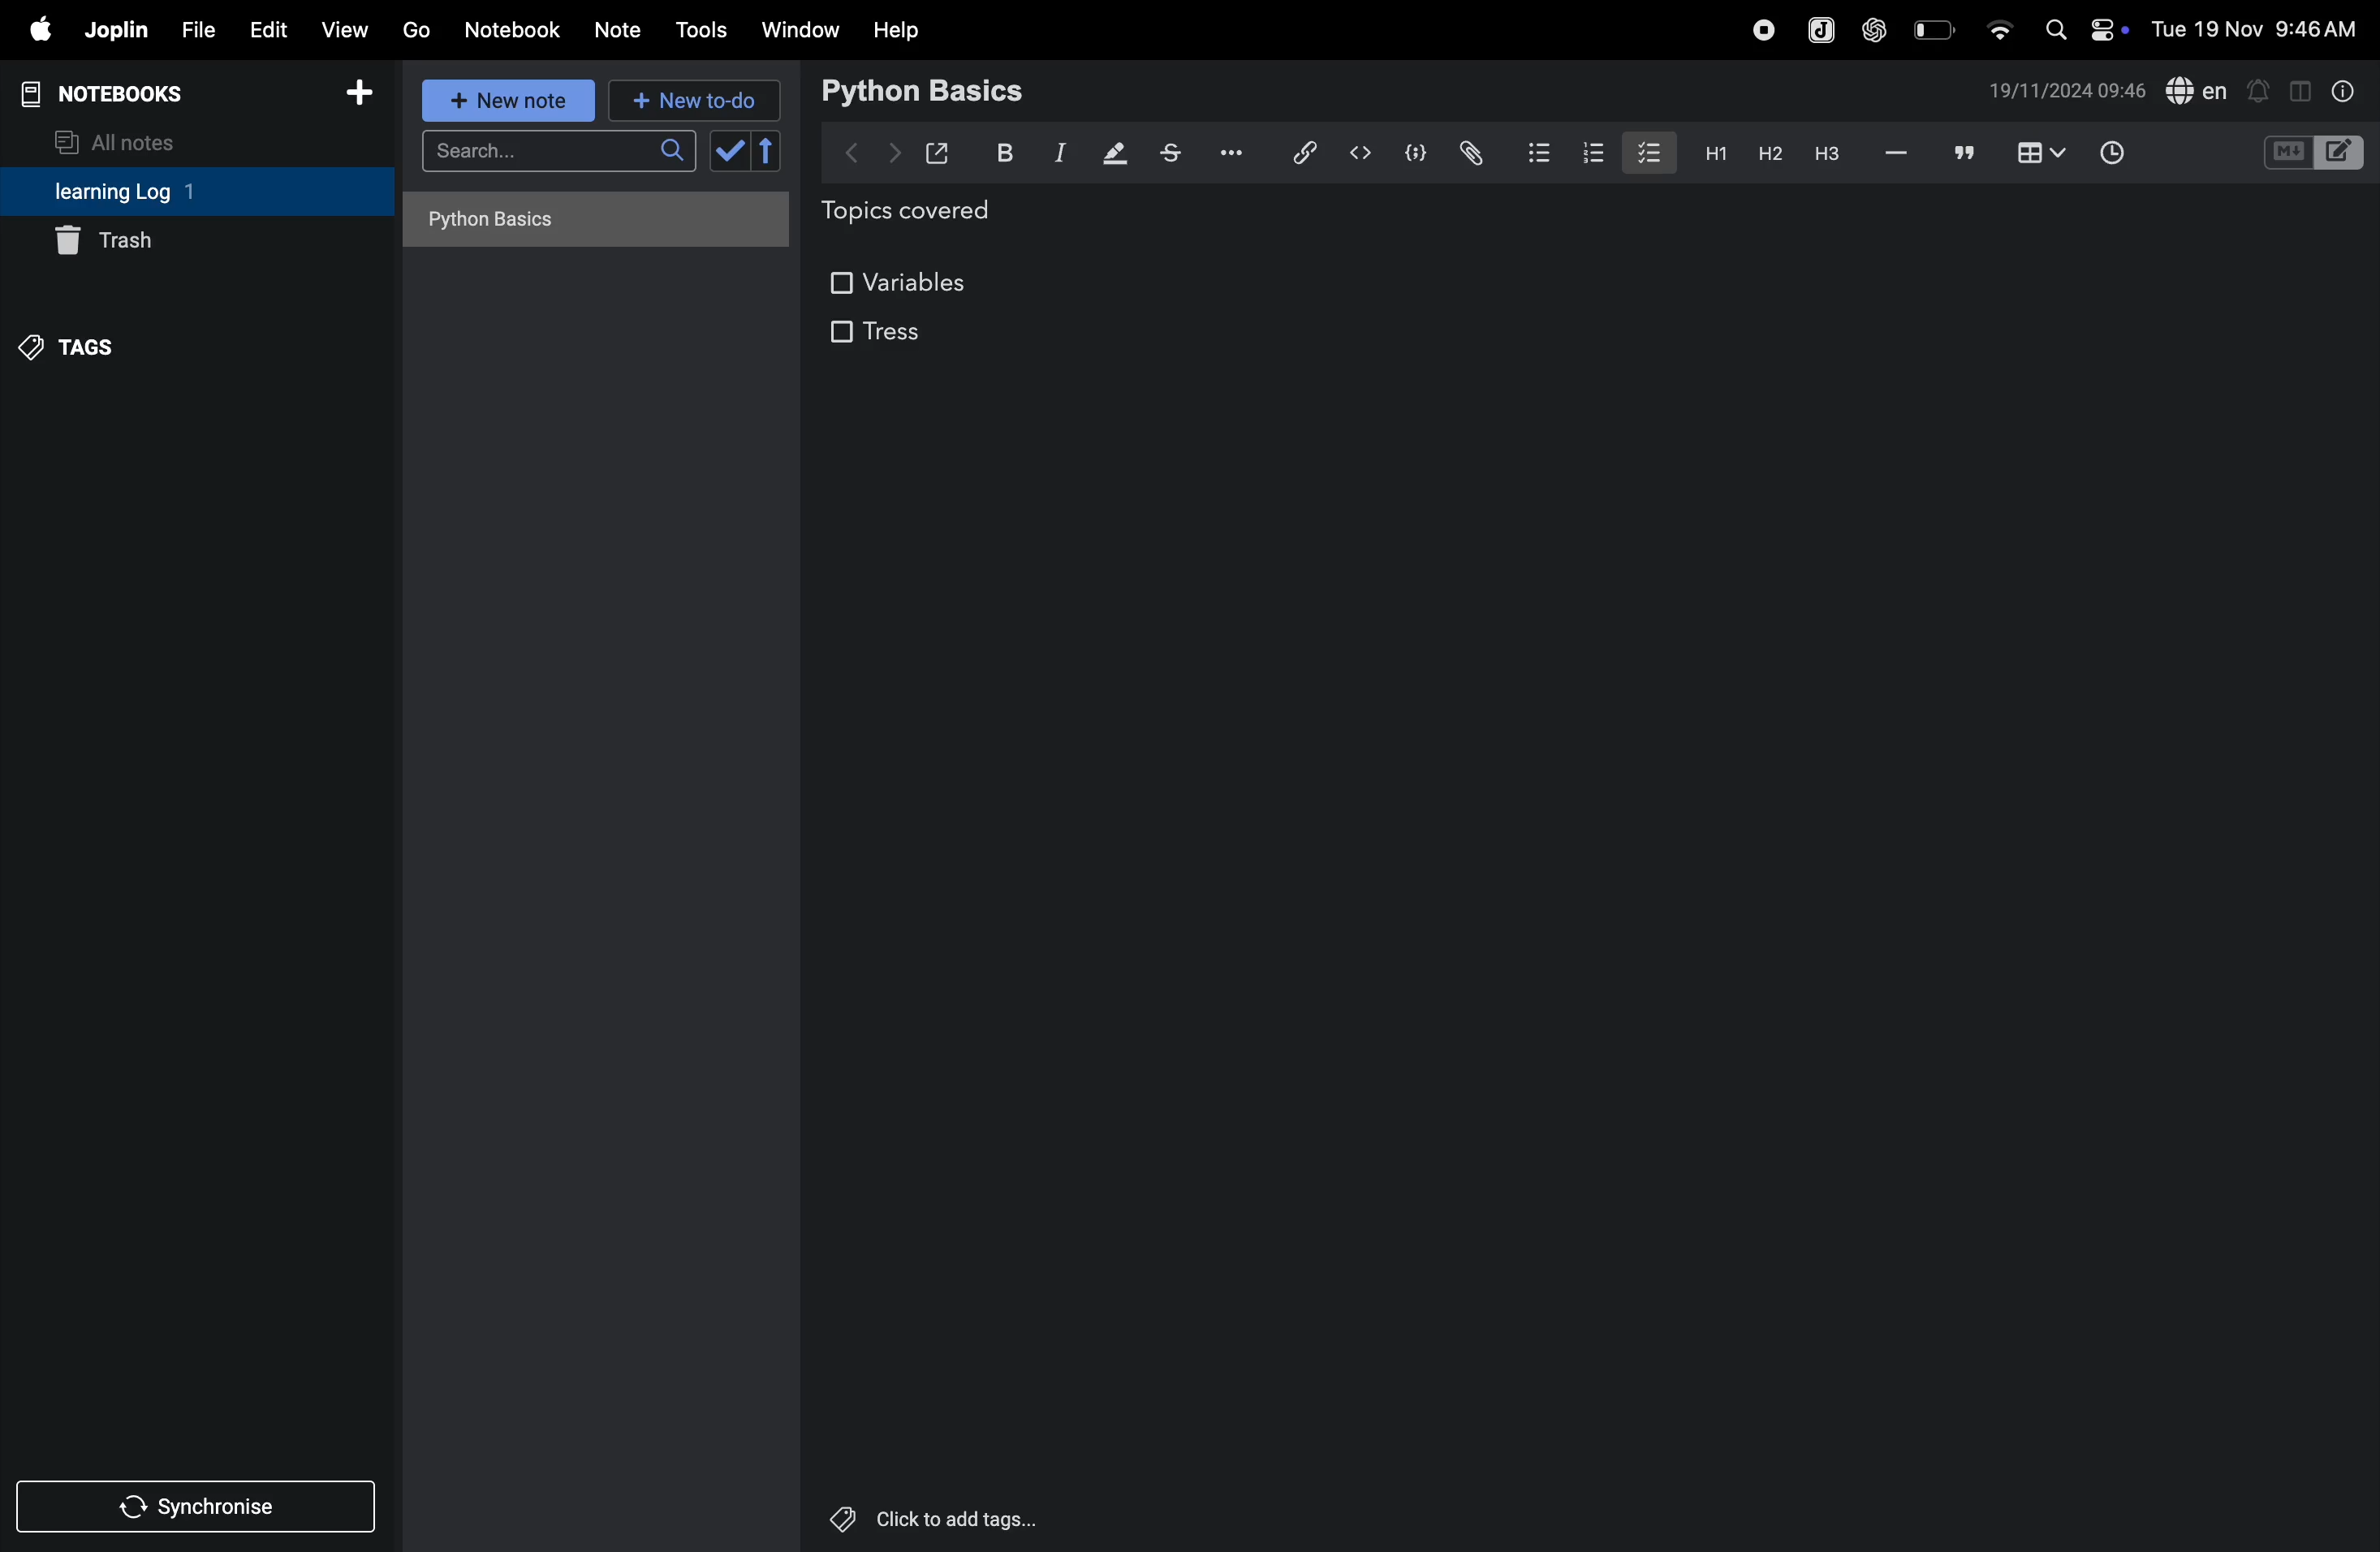 This screenshot has height=1552, width=2380. What do you see at coordinates (2260, 28) in the screenshot?
I see `date and time` at bounding box center [2260, 28].